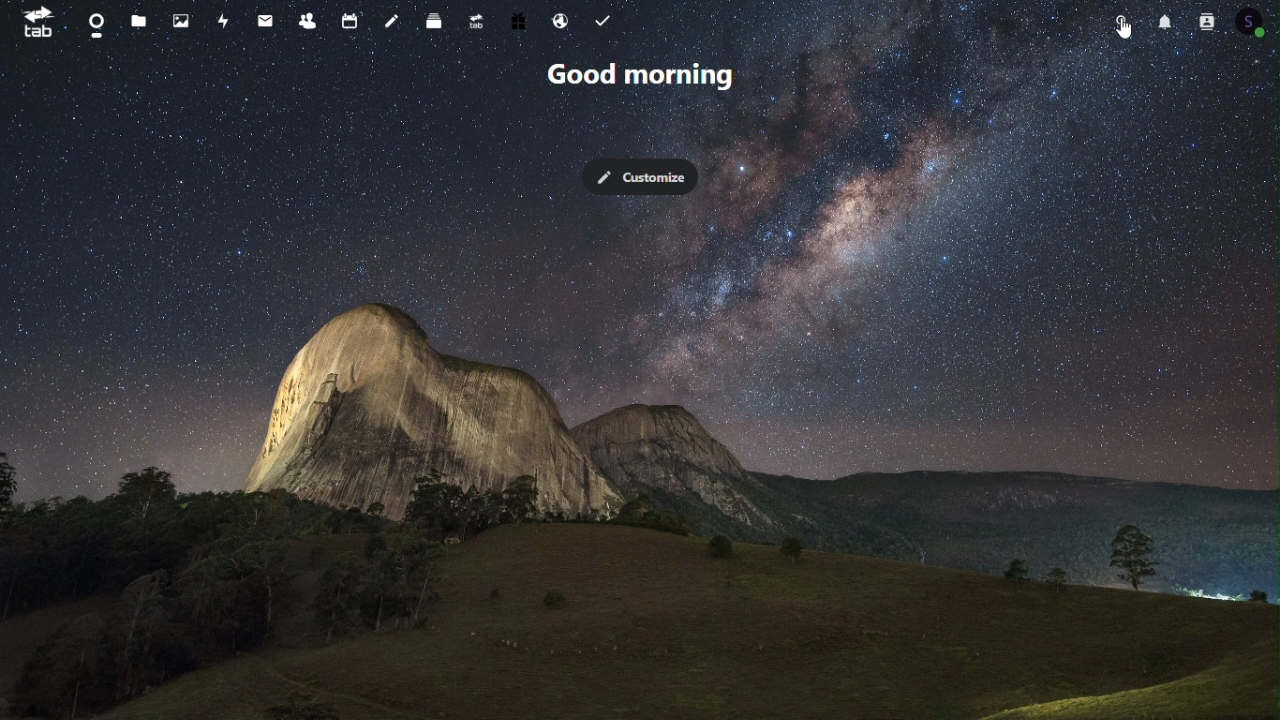 This screenshot has height=720, width=1280. I want to click on Calendar, so click(349, 18).